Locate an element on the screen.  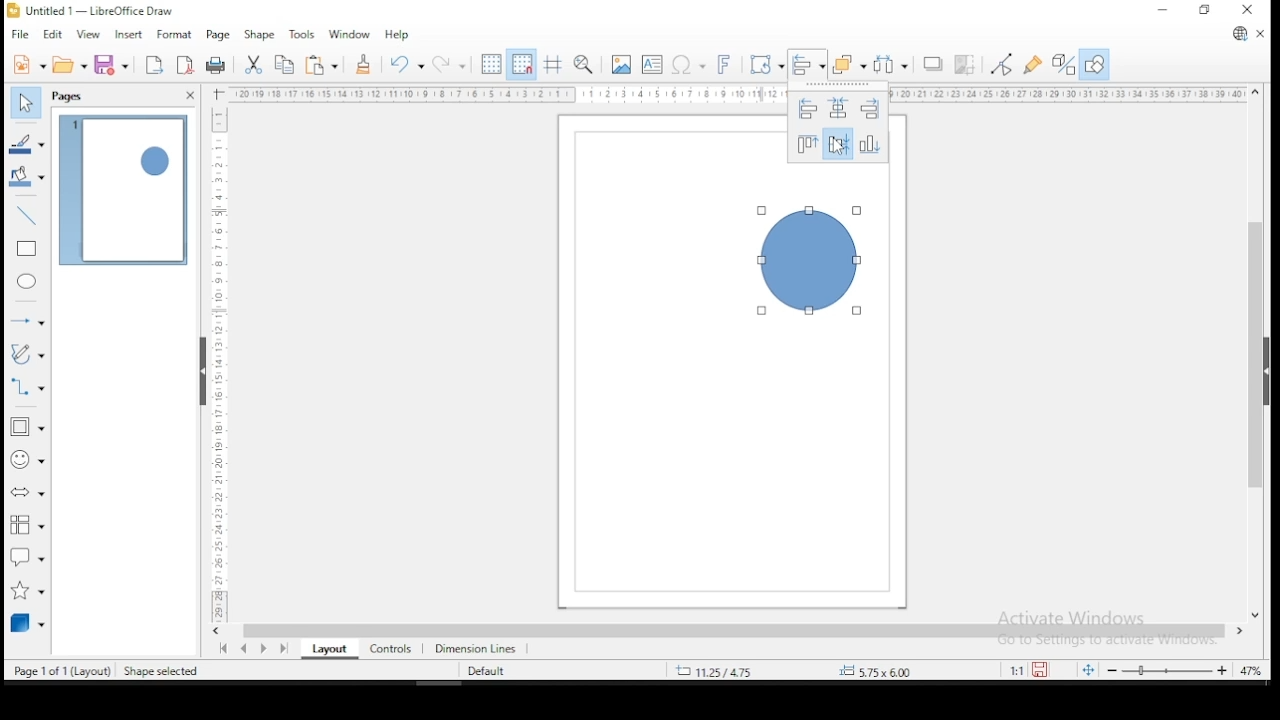
show draw functions is located at coordinates (1095, 65).